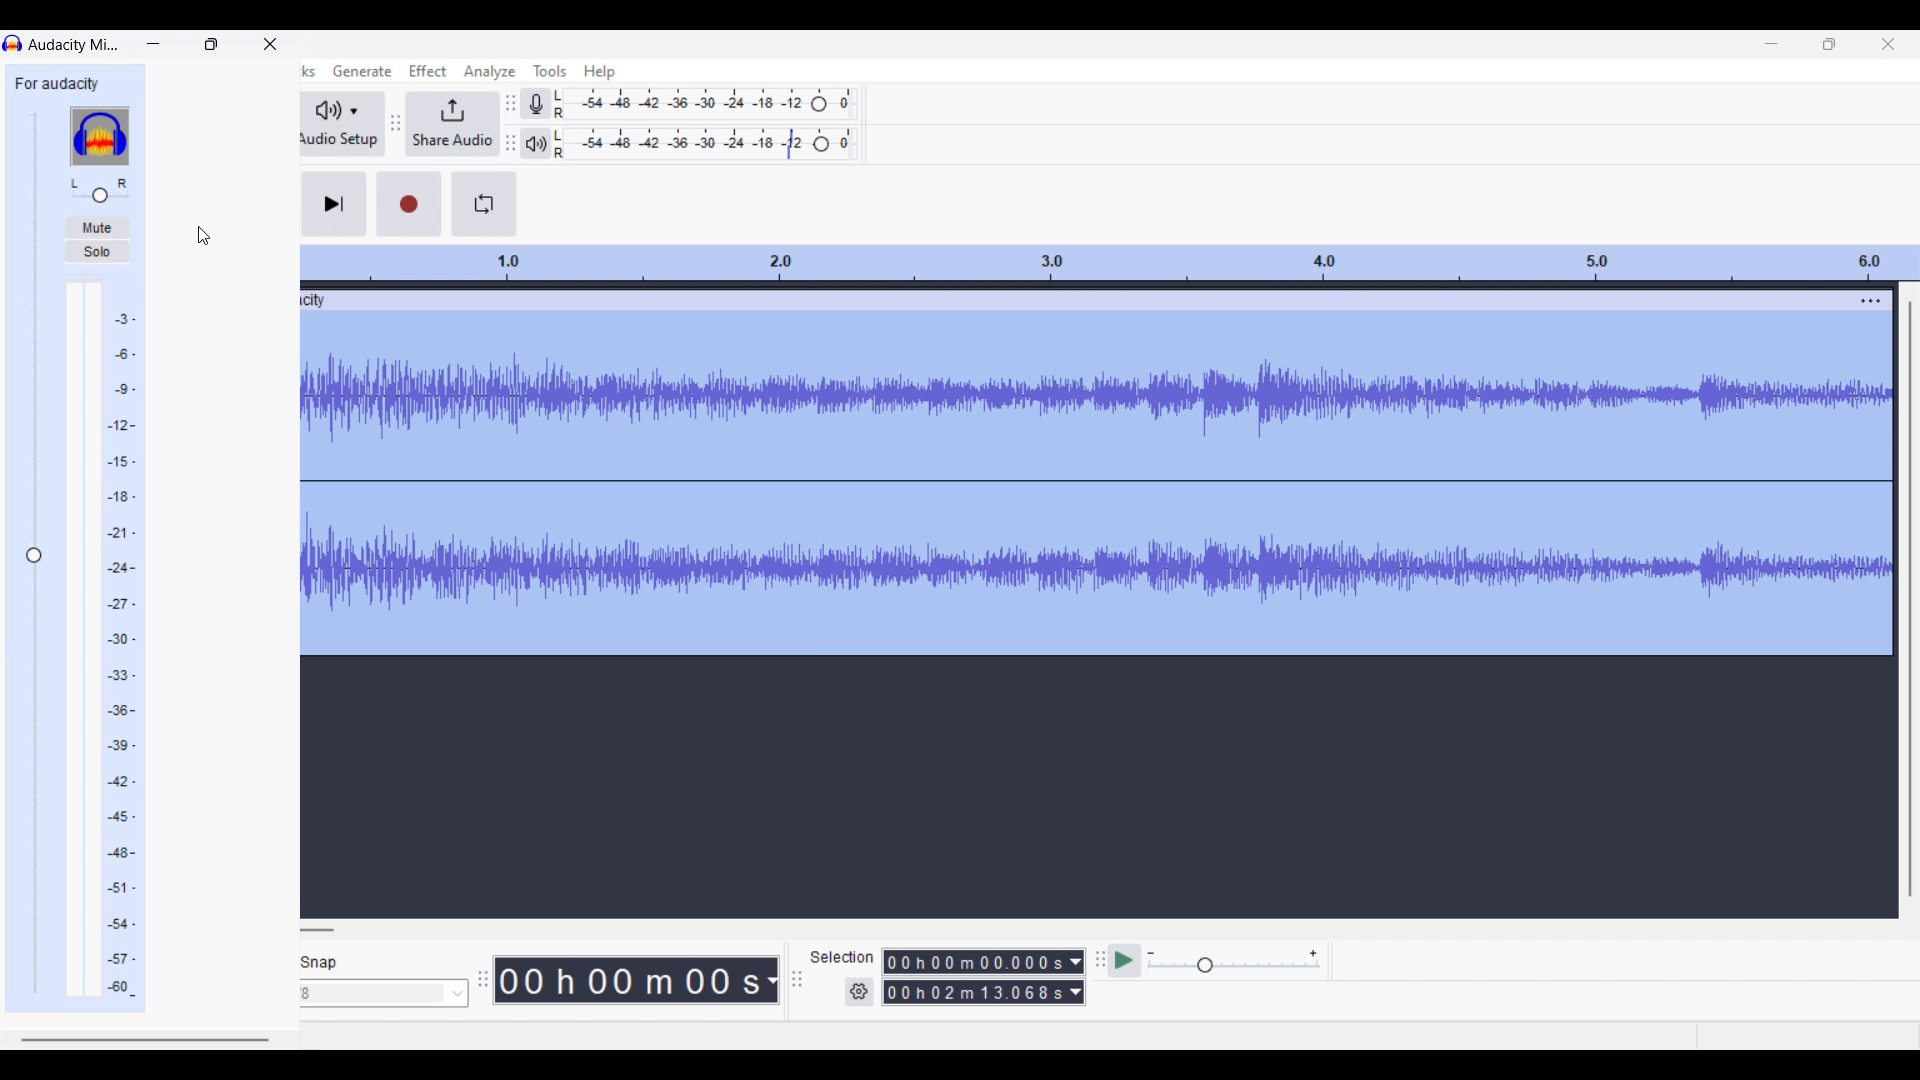 The width and height of the screenshot is (1920, 1080). I want to click on Window title, so click(74, 46).